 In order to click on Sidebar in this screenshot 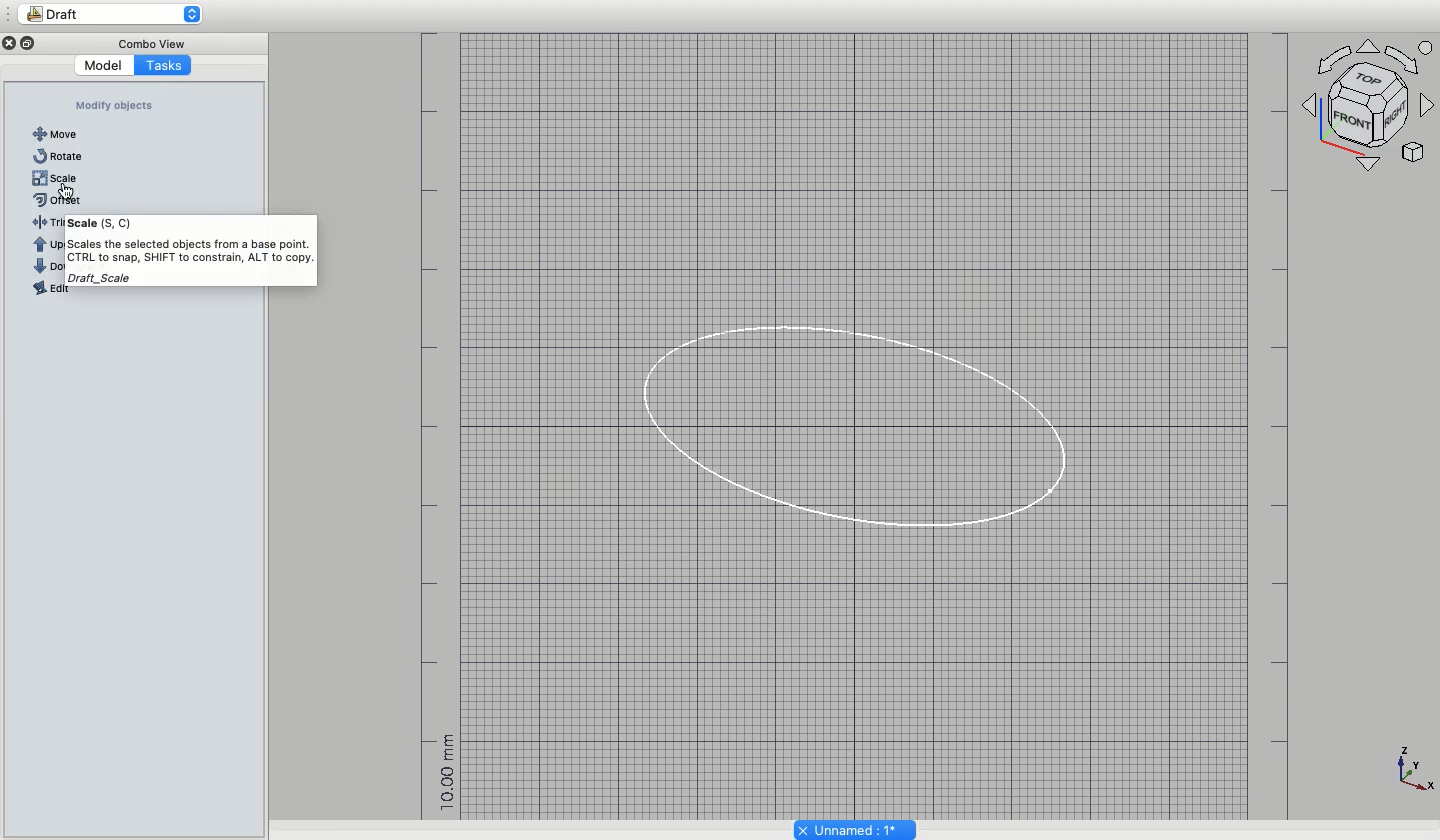, I will do `click(9, 14)`.